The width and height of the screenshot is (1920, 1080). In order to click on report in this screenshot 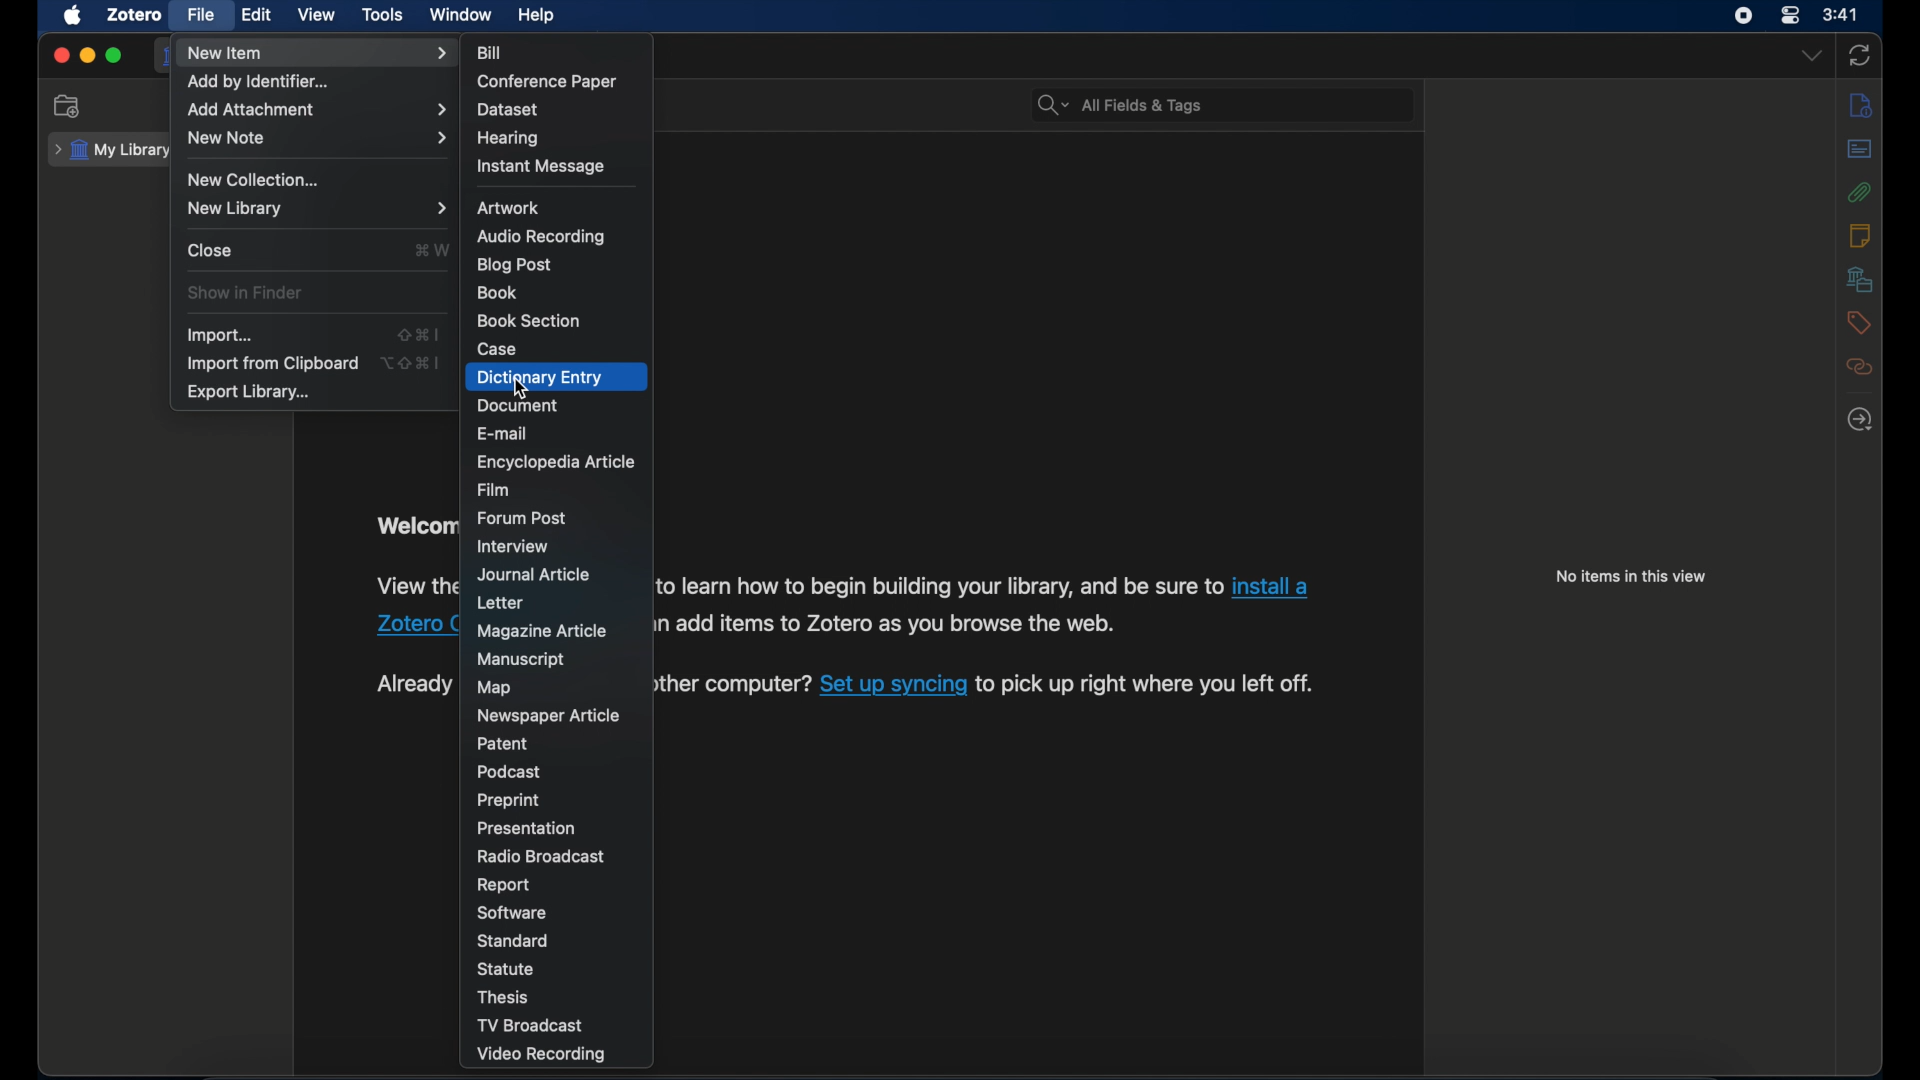, I will do `click(503, 886)`.